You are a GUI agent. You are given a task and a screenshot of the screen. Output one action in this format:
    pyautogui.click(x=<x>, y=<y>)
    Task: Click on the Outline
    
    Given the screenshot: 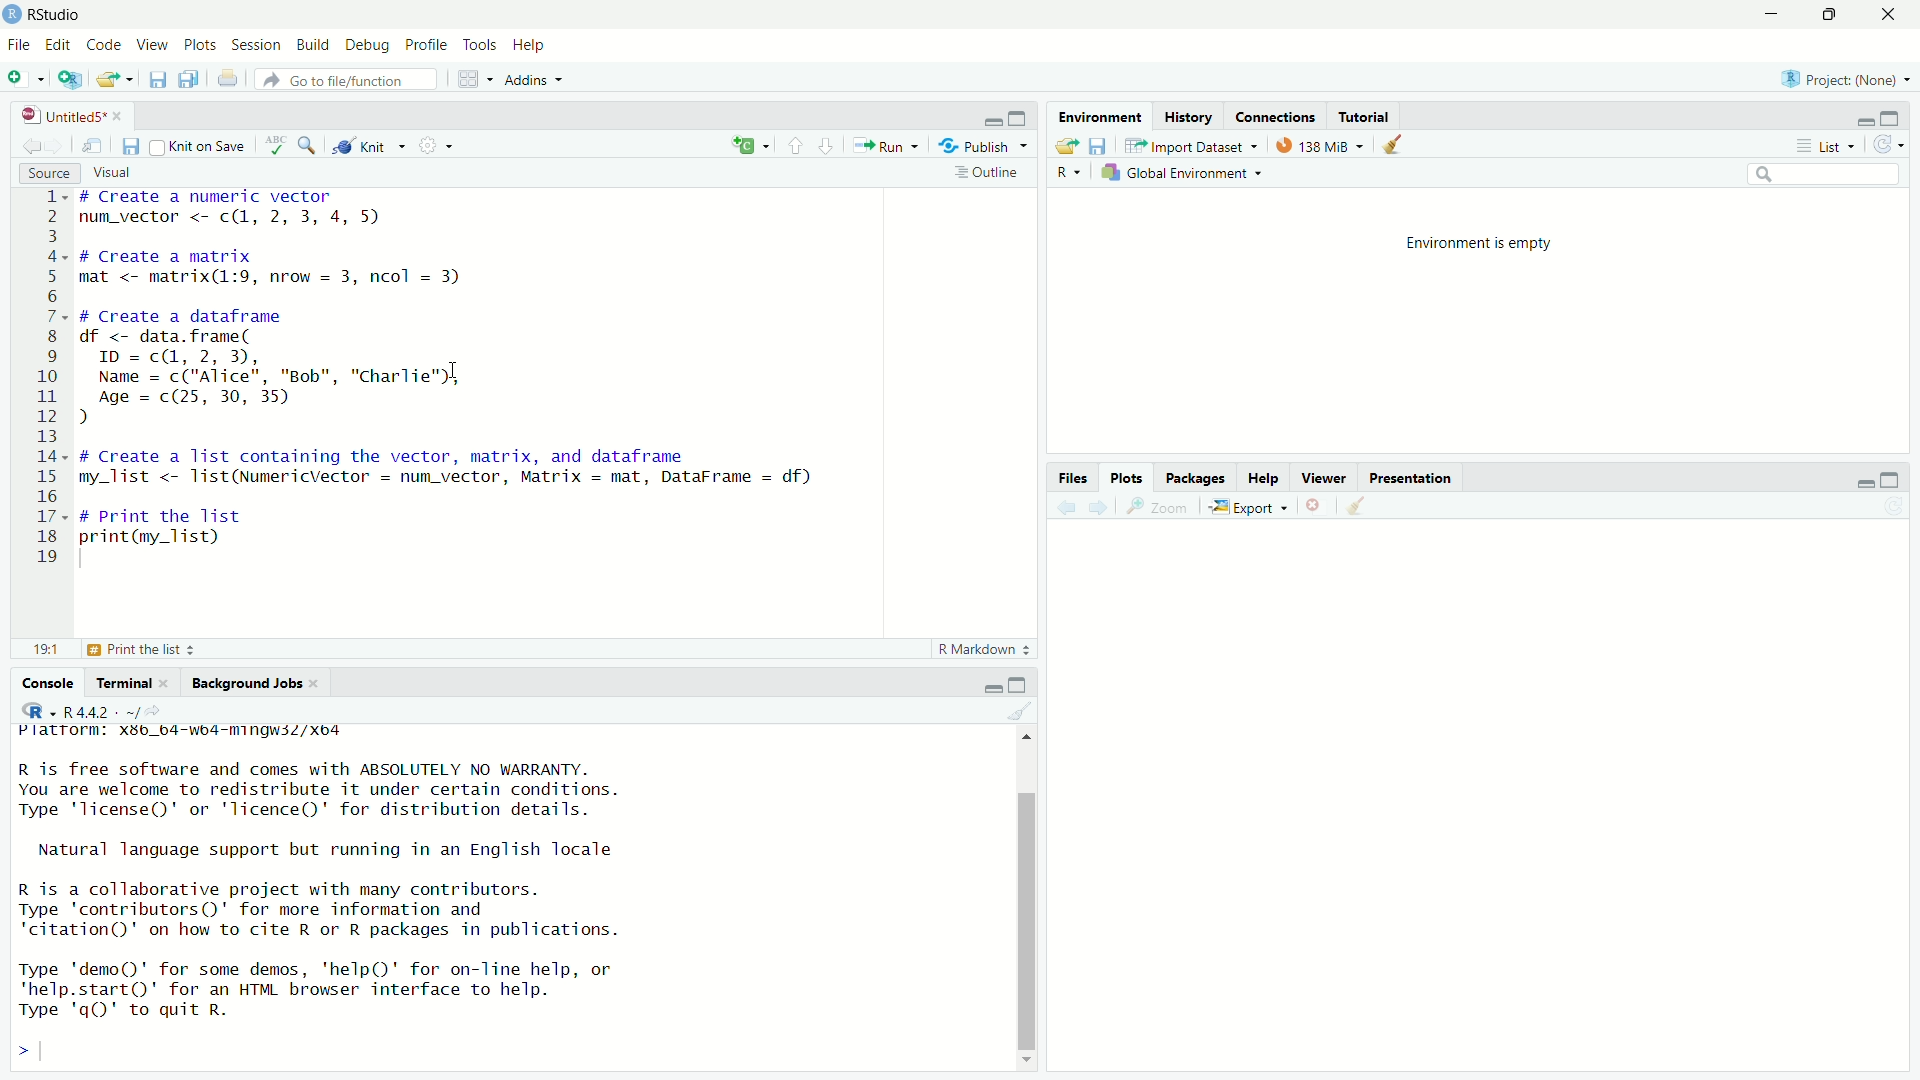 What is the action you would take?
    pyautogui.click(x=988, y=176)
    